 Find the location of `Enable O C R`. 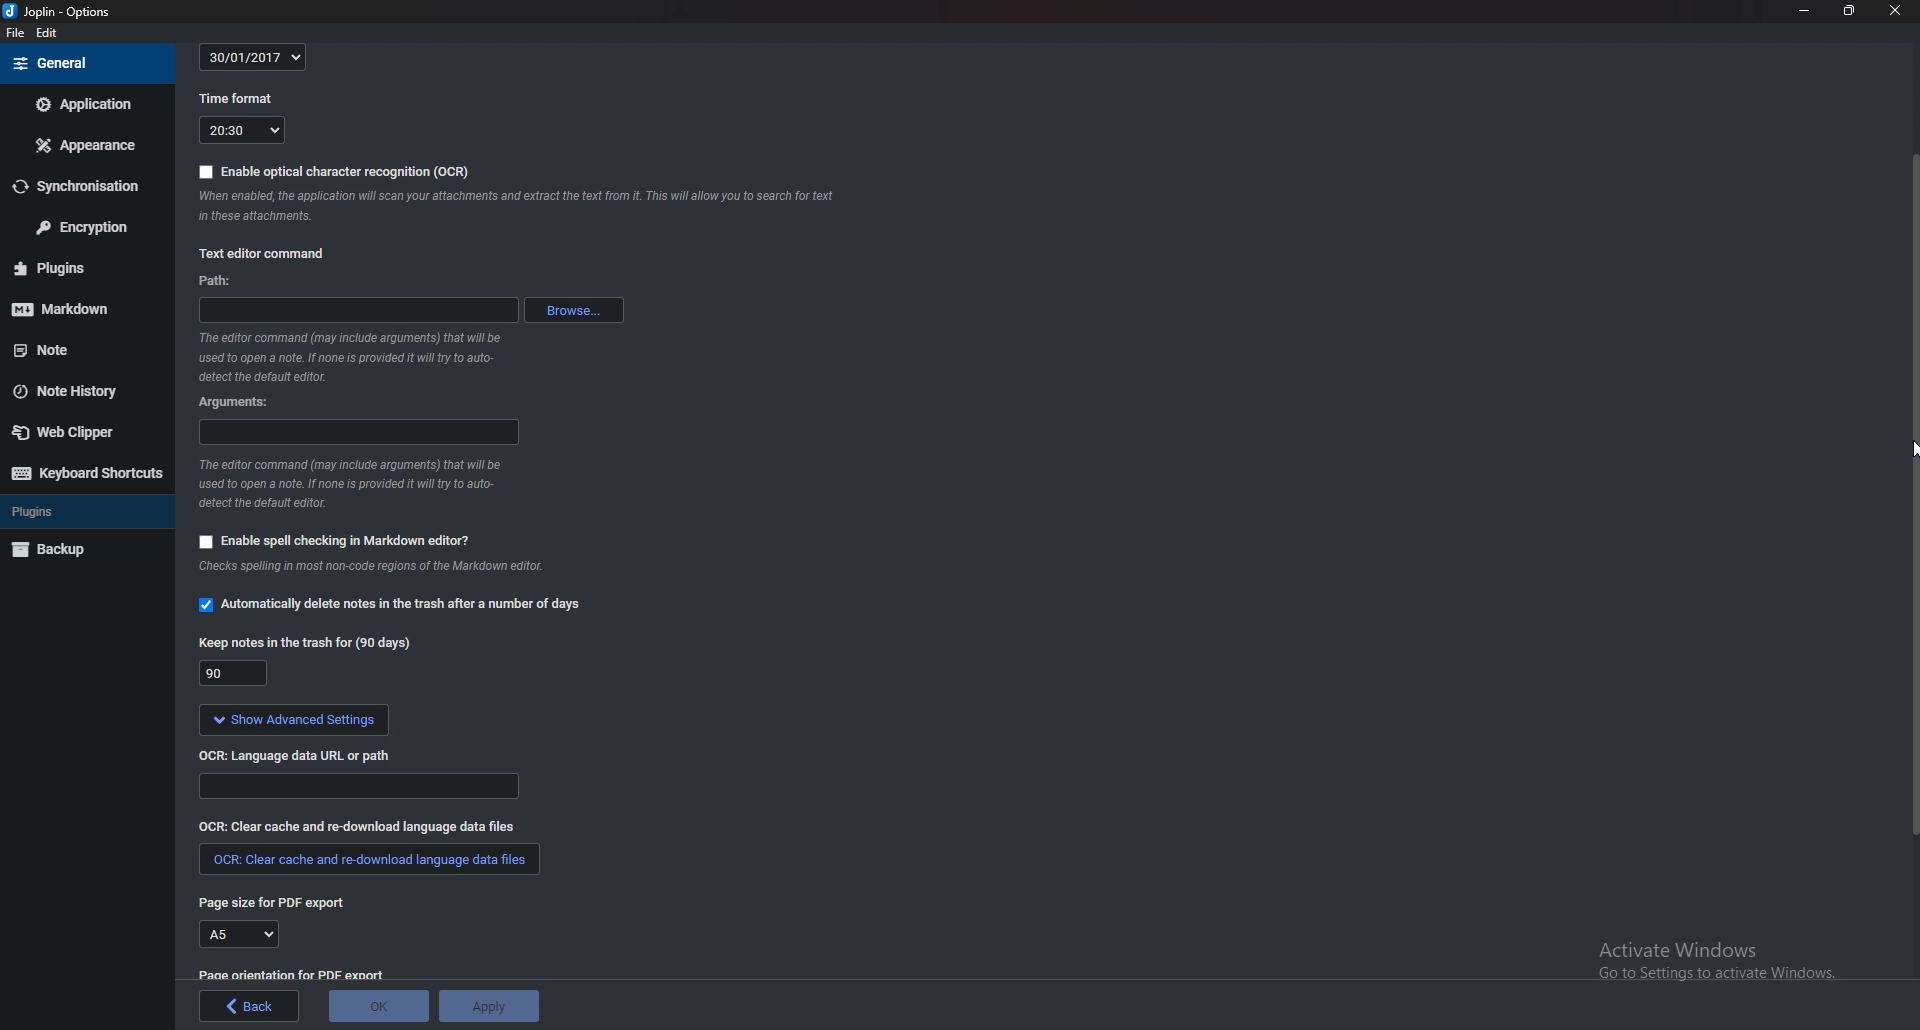

Enable O C R is located at coordinates (332, 171).